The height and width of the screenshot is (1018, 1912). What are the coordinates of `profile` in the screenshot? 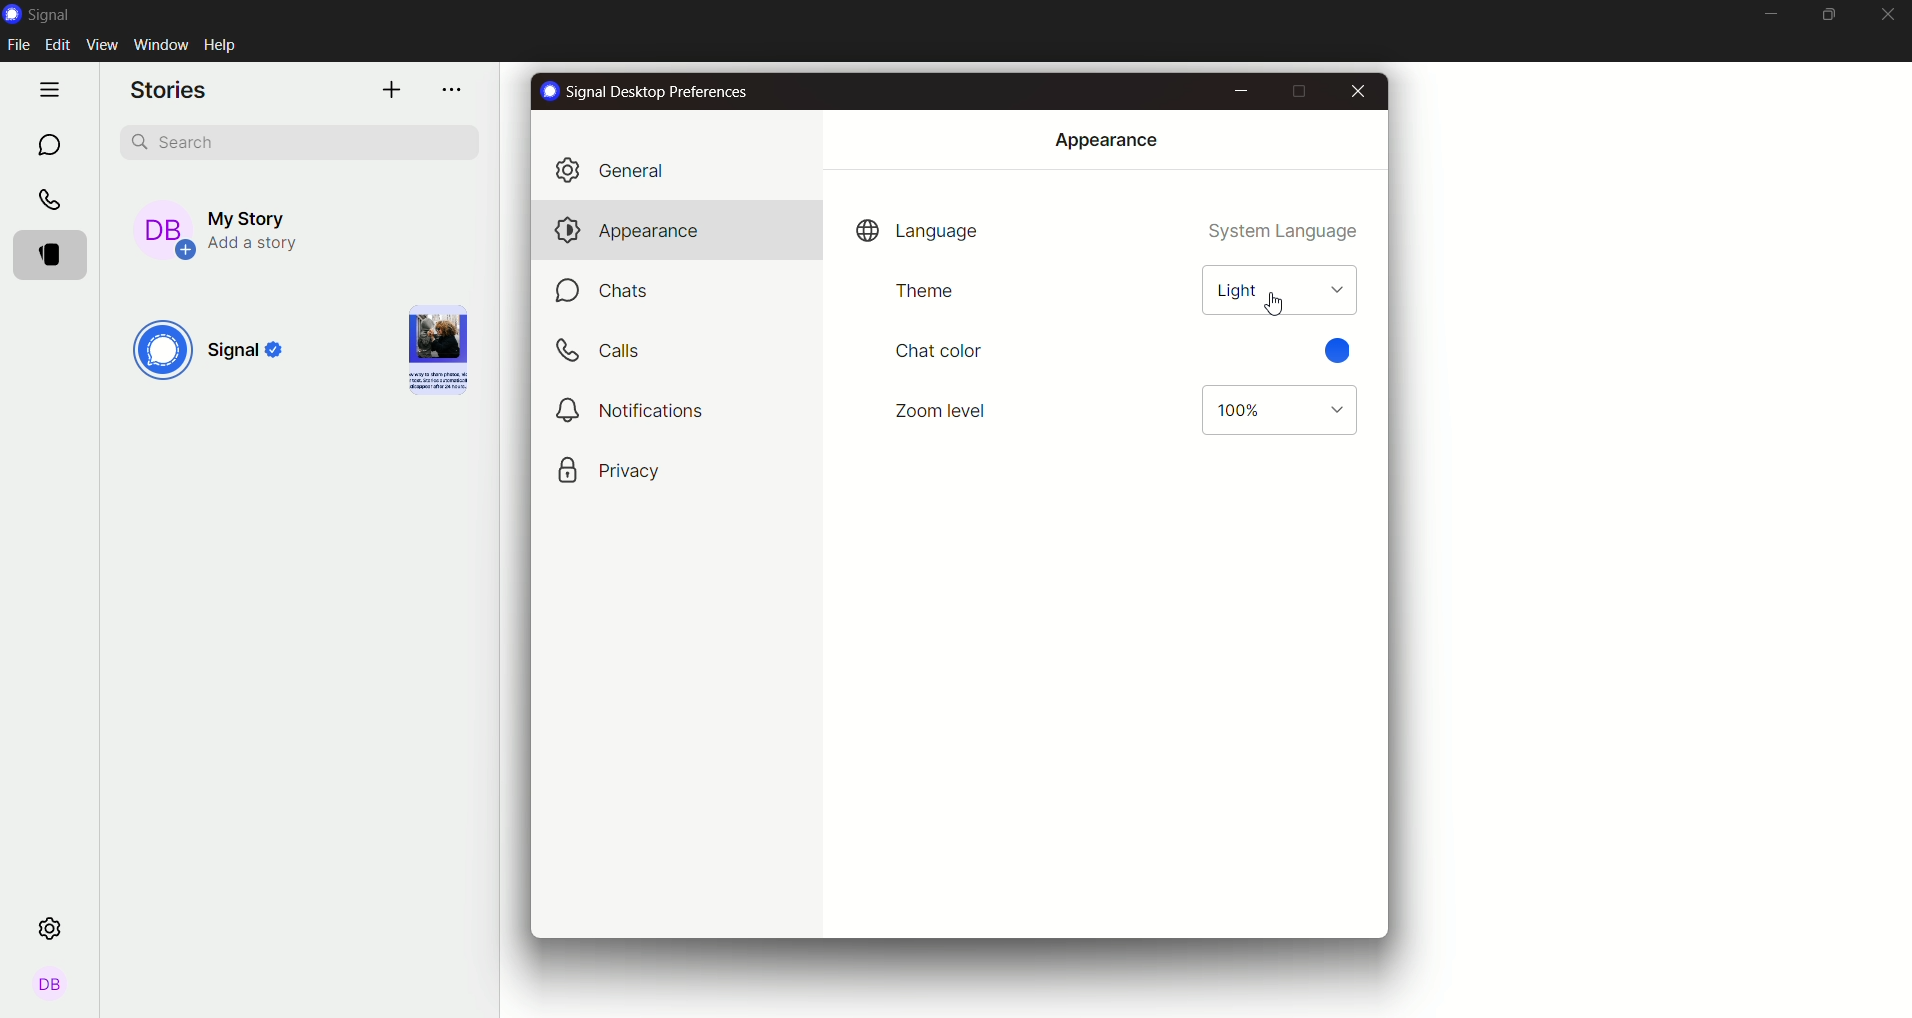 It's located at (51, 987).